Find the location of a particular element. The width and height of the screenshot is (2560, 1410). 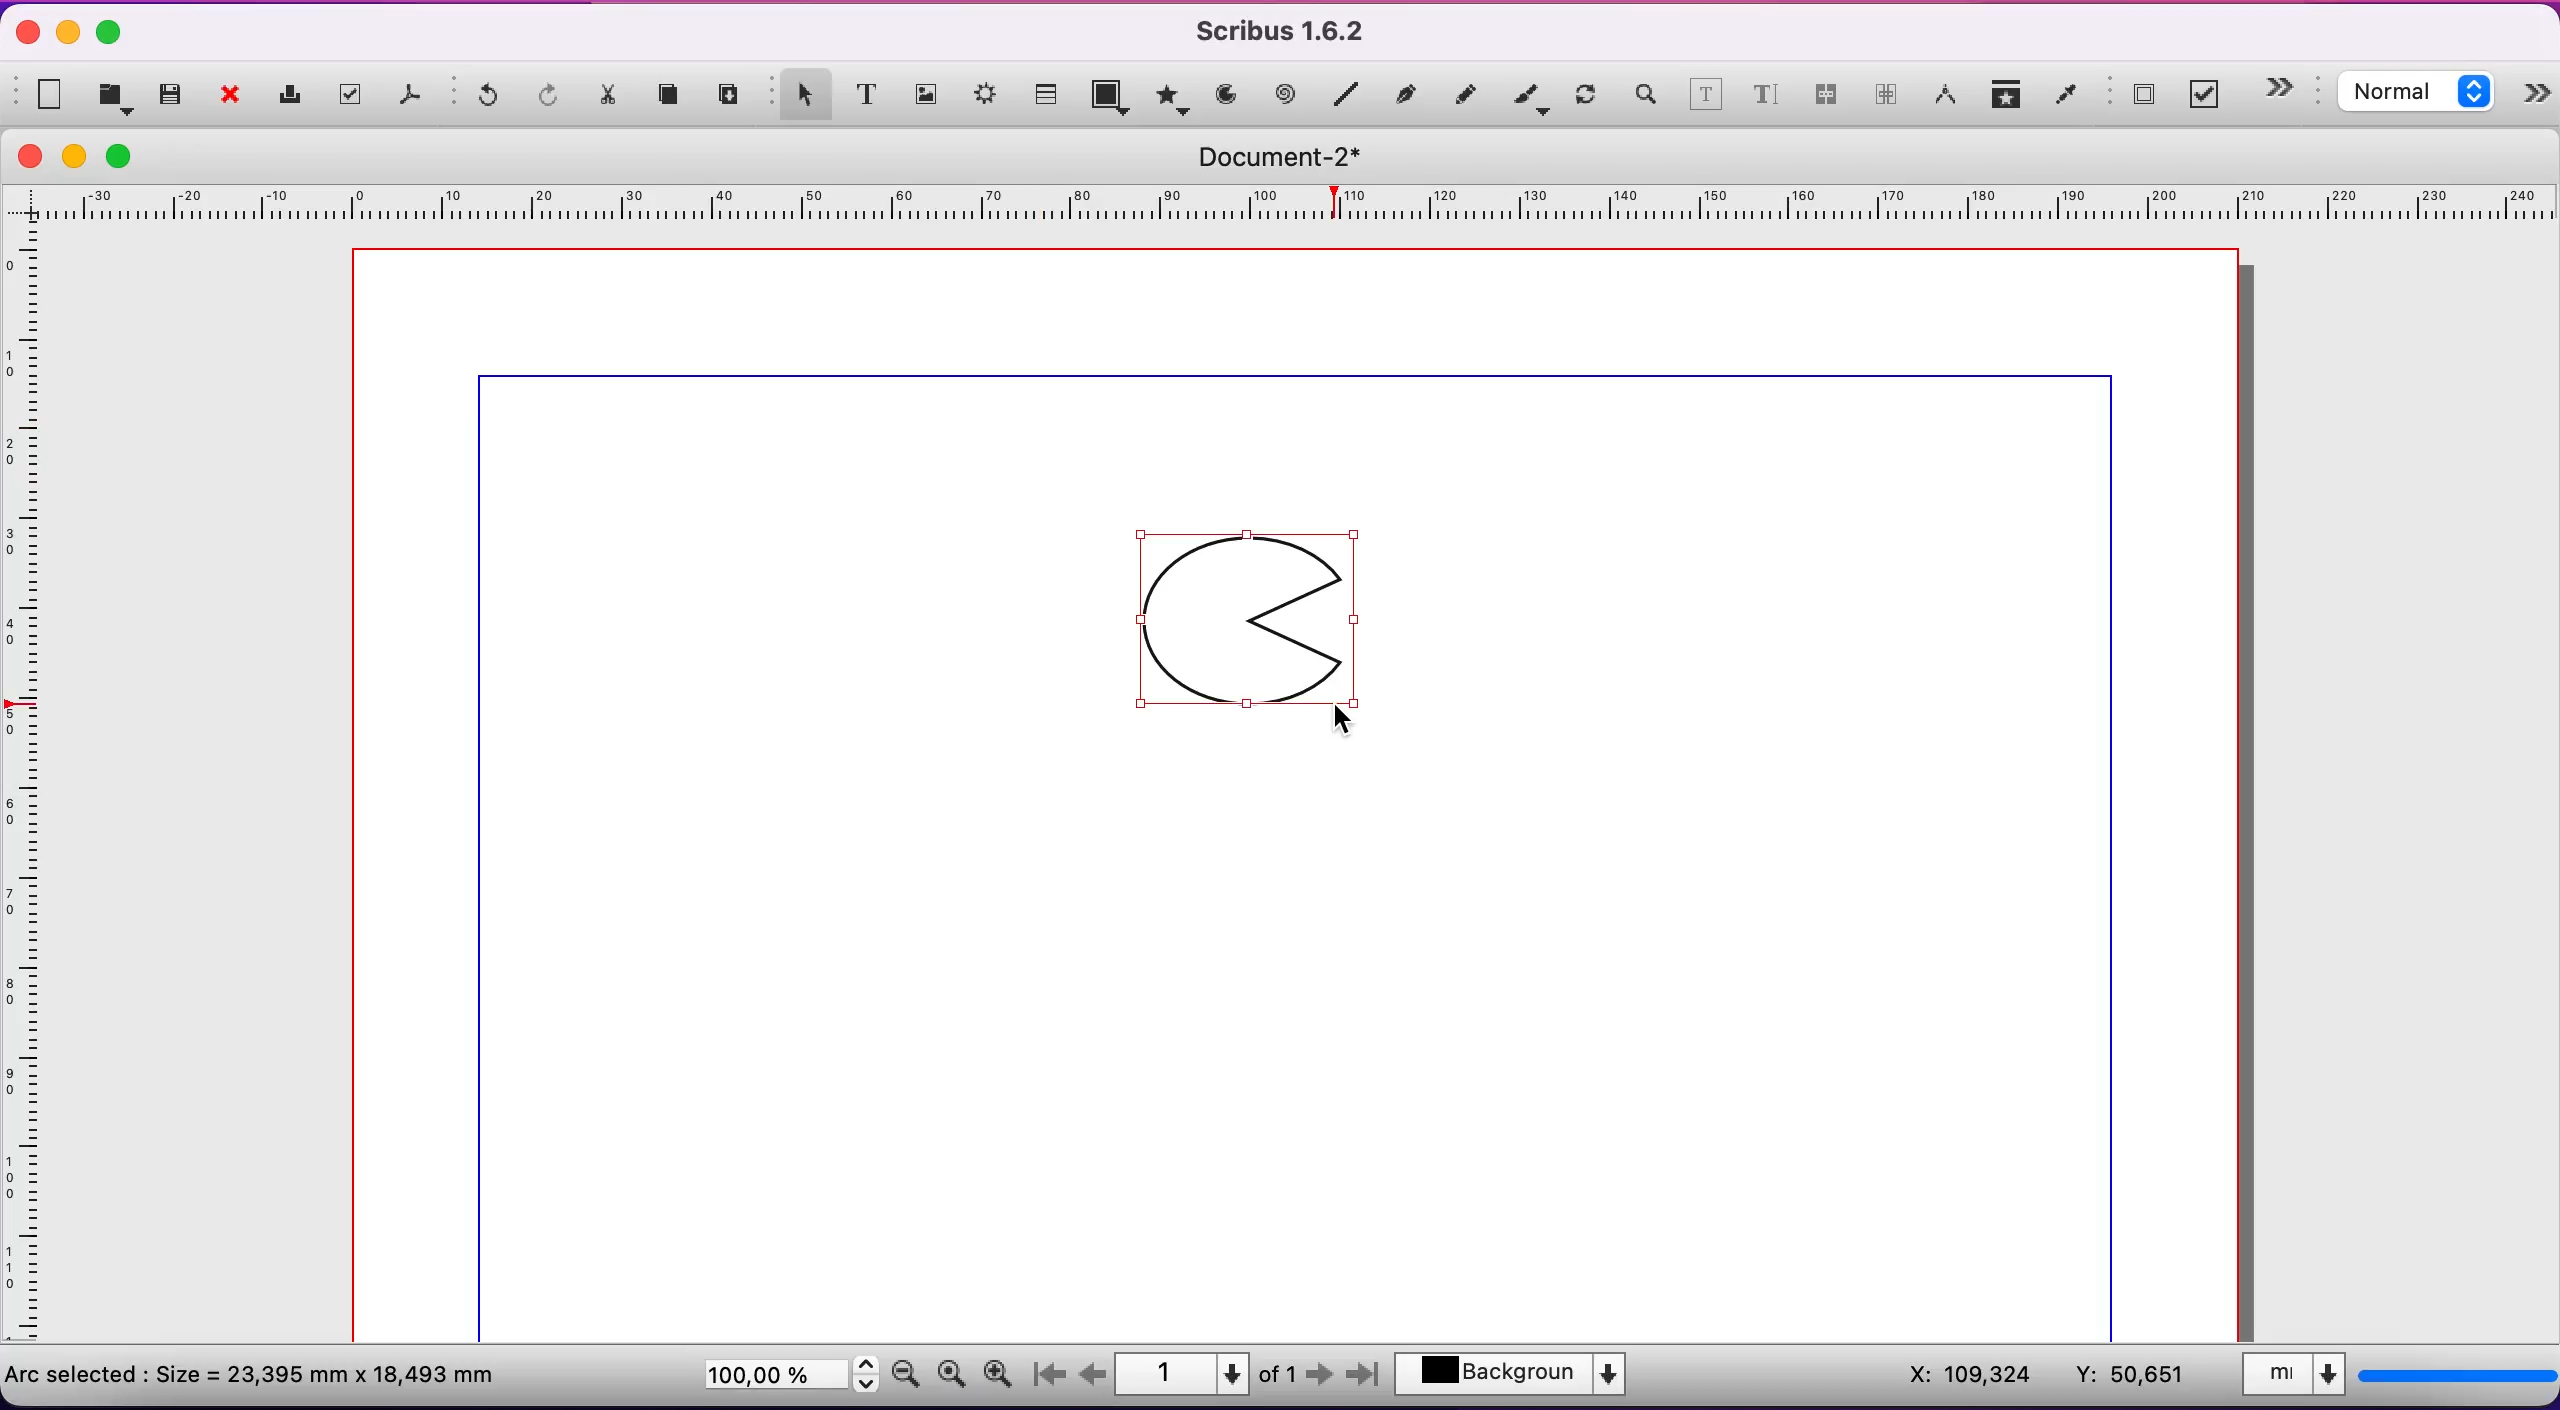

shape is located at coordinates (1113, 99).